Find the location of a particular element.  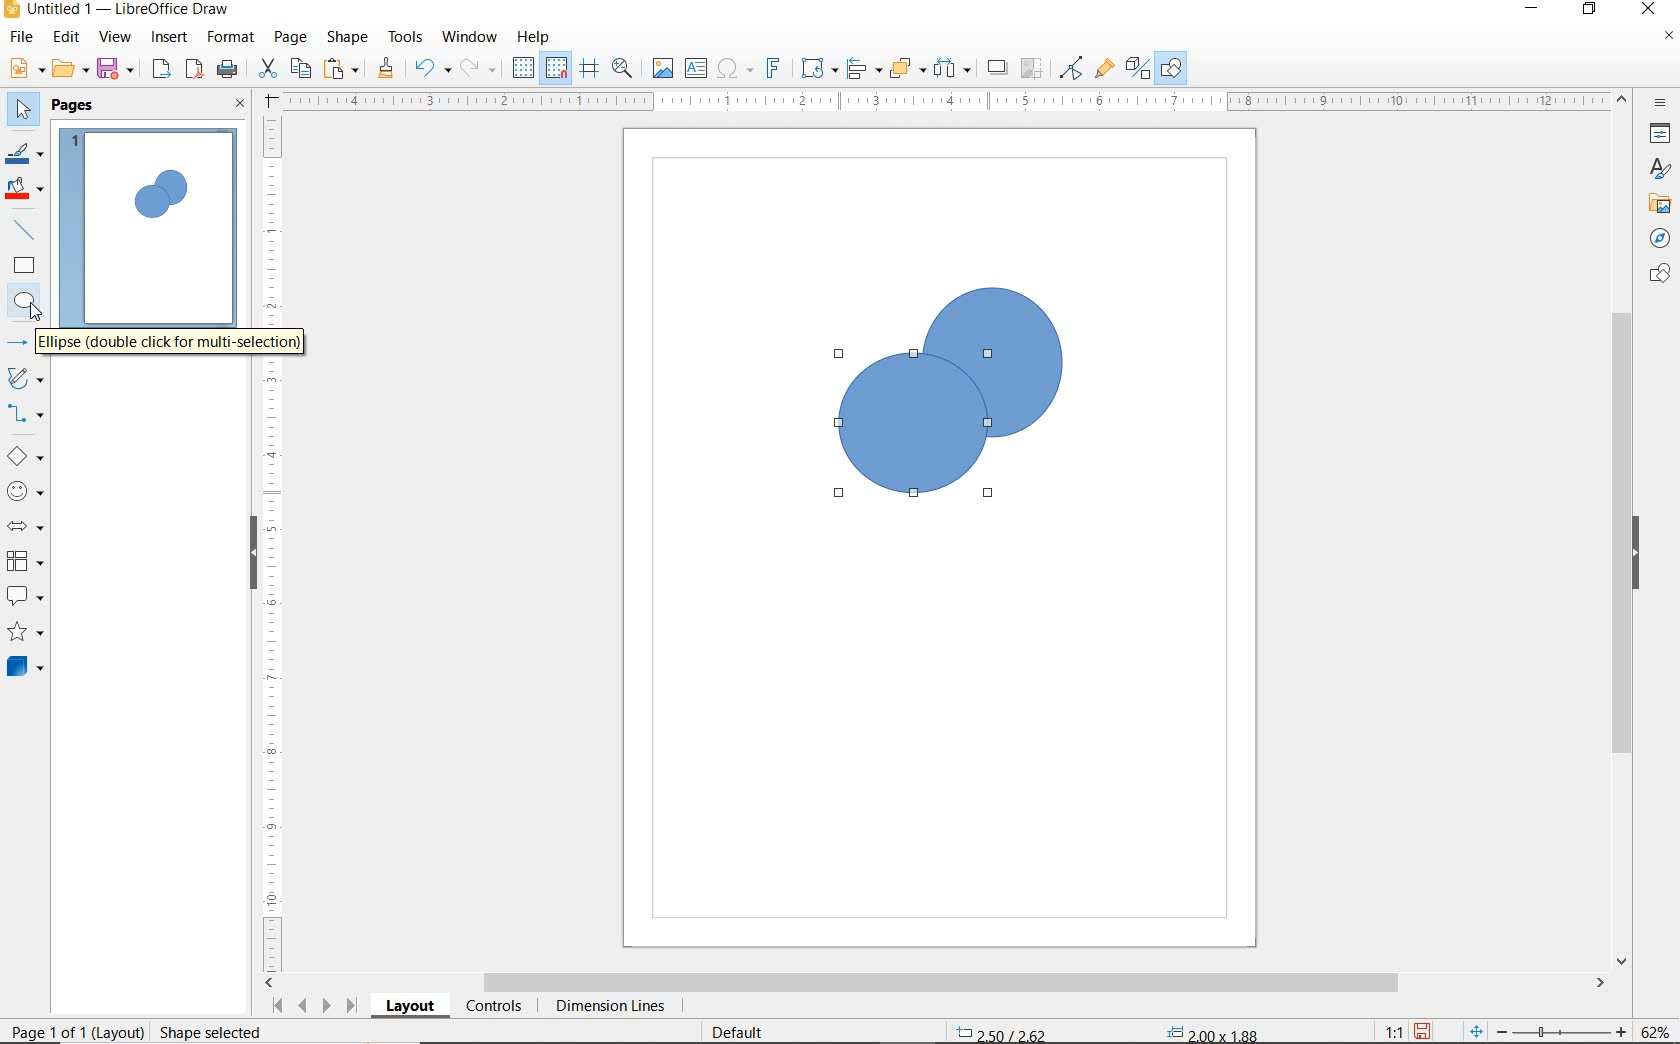

ELLIPSE TOOL is located at coordinates (926, 443).